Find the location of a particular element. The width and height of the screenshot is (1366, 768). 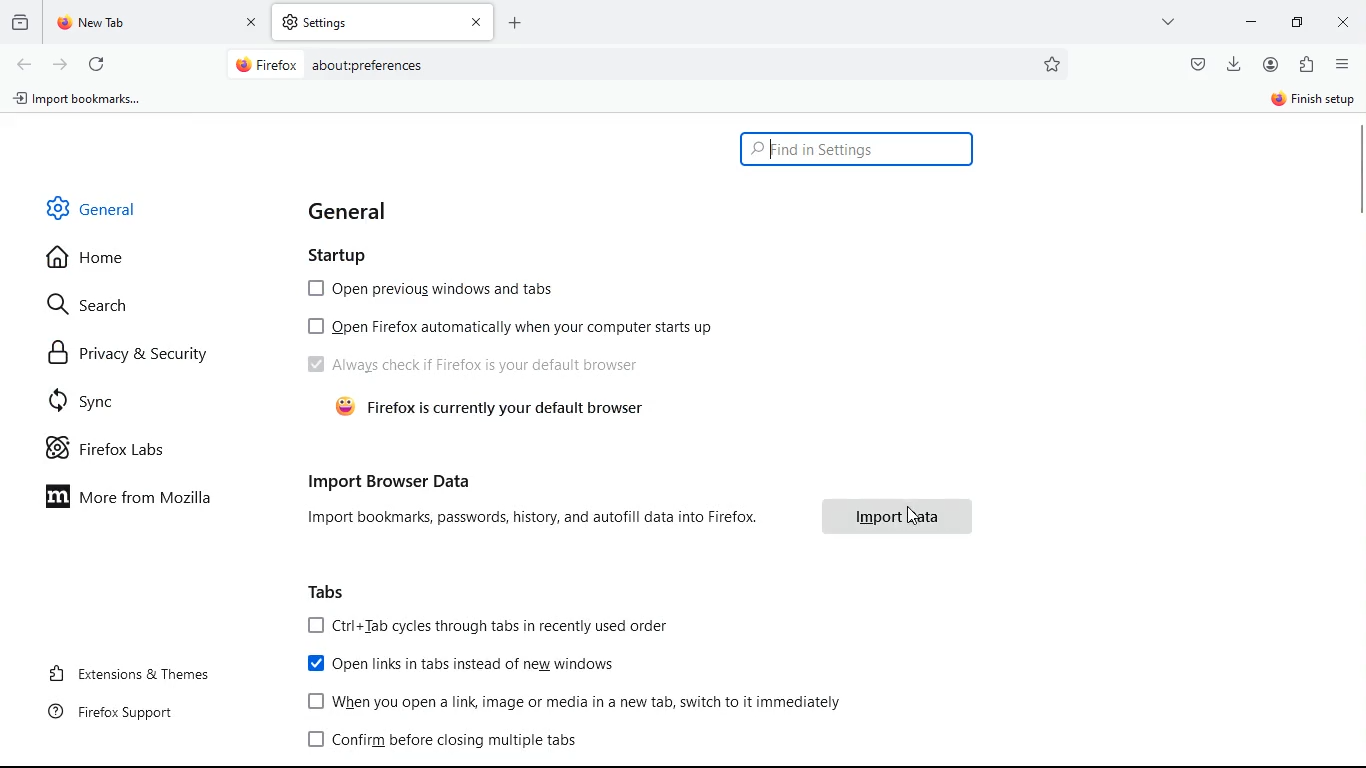

maximize is located at coordinates (1298, 24).